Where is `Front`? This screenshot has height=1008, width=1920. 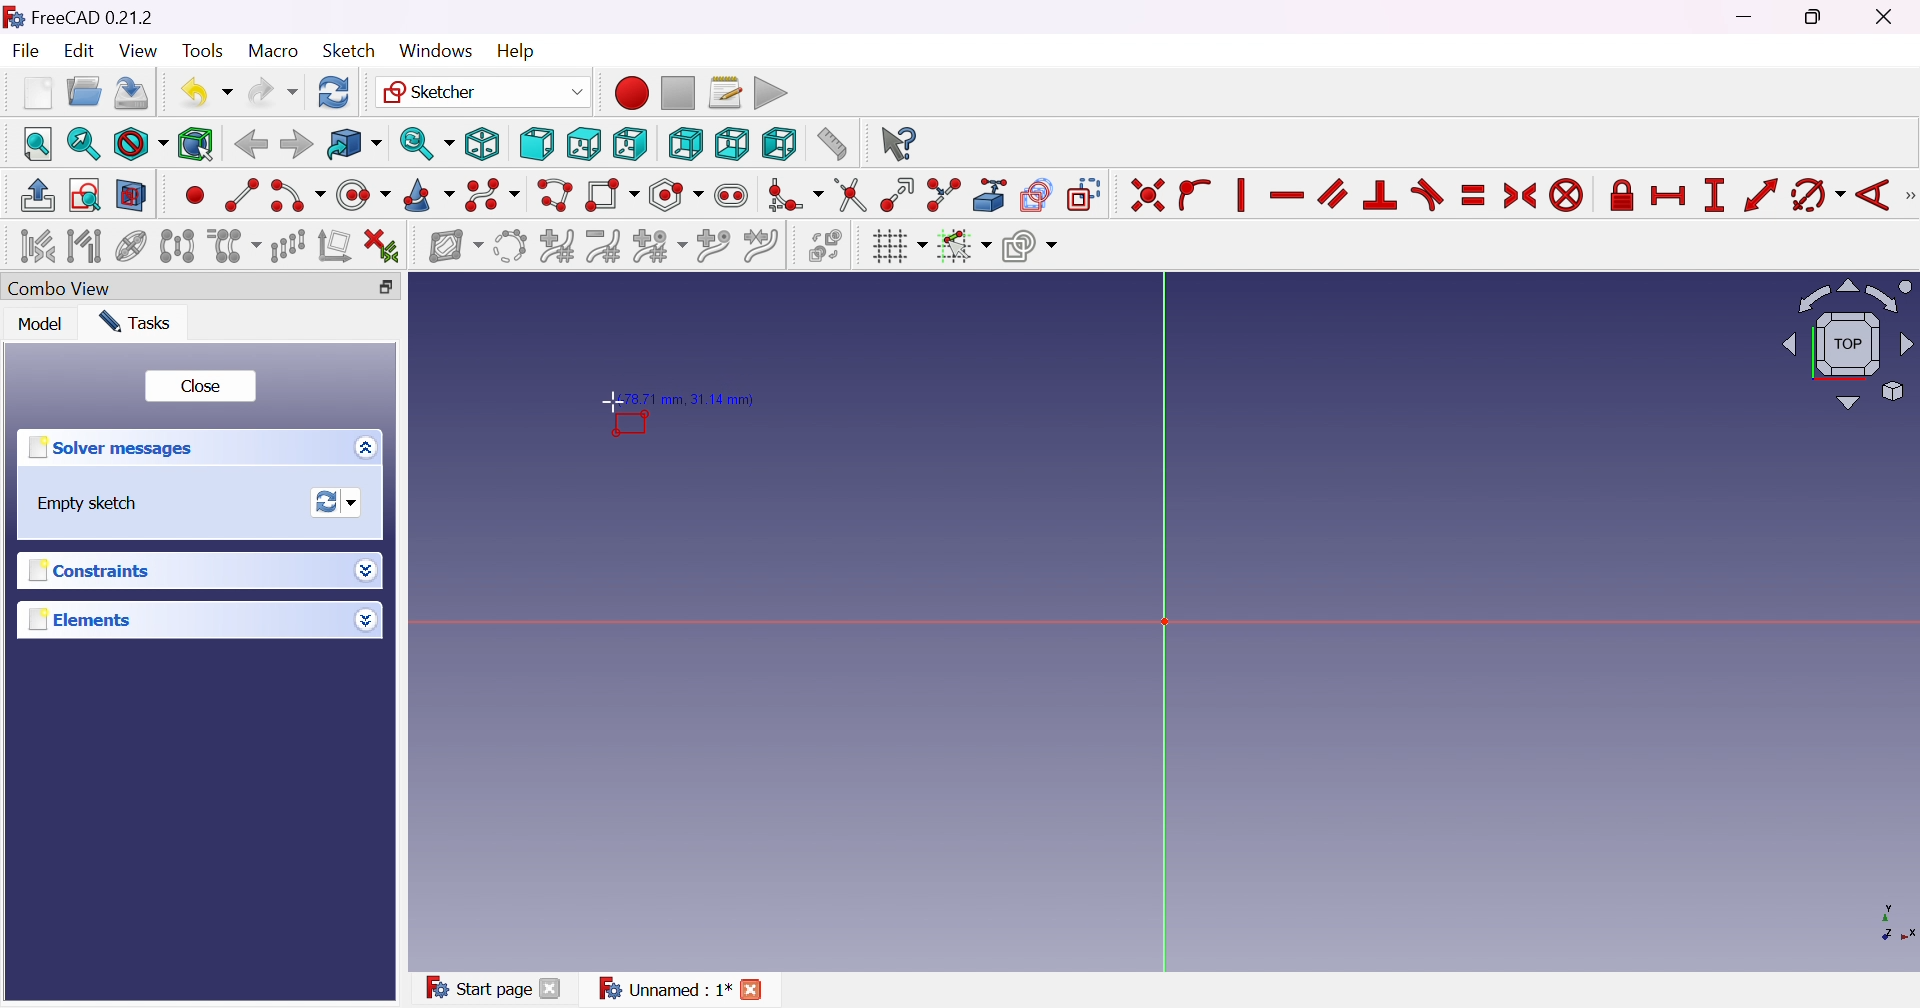
Front is located at coordinates (536, 145).